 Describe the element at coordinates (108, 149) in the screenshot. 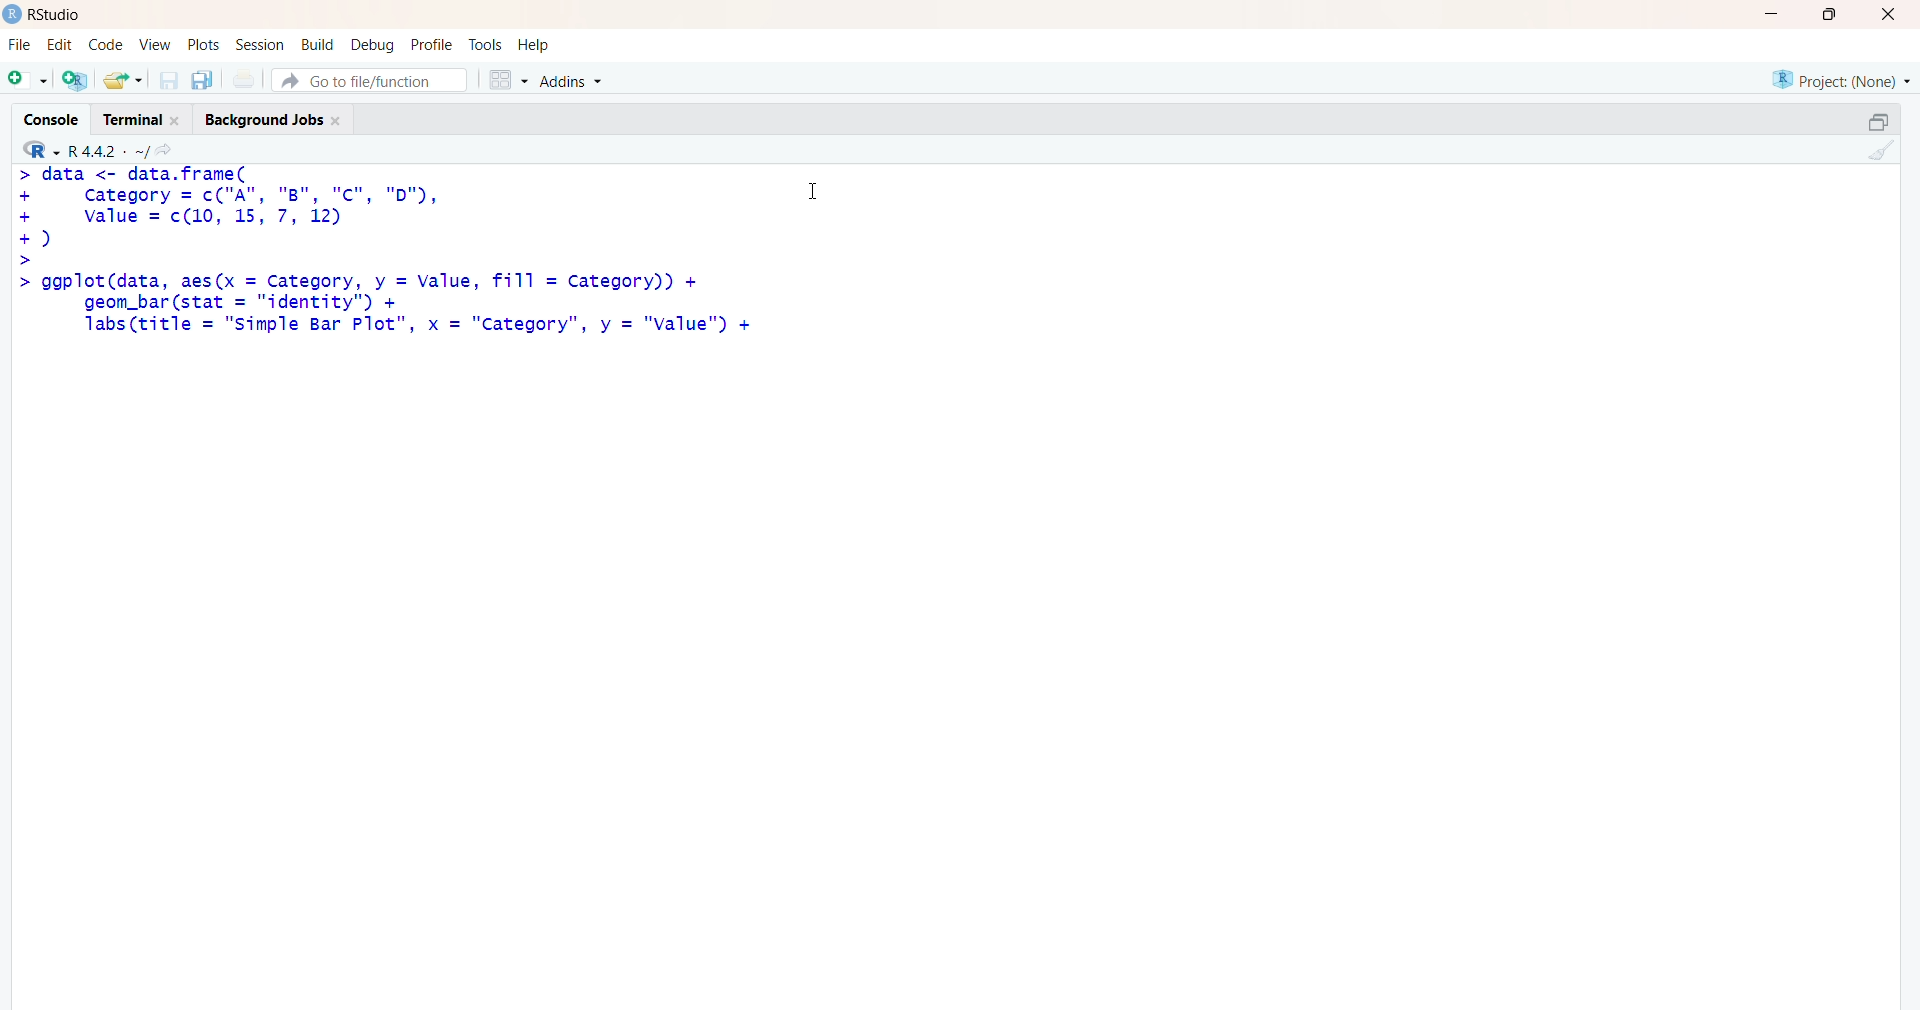

I see ` R language version - R 4.4.2` at that location.